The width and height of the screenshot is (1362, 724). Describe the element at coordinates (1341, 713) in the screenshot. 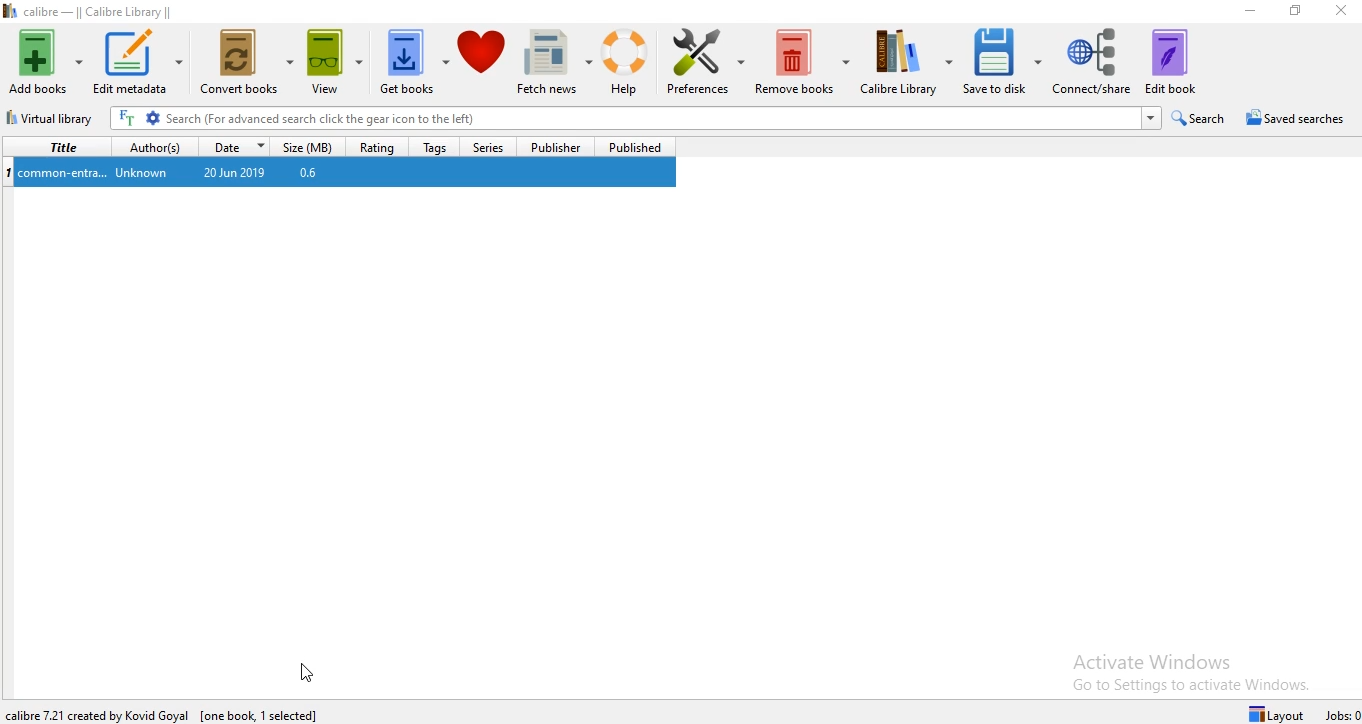

I see `Jobs: 0` at that location.